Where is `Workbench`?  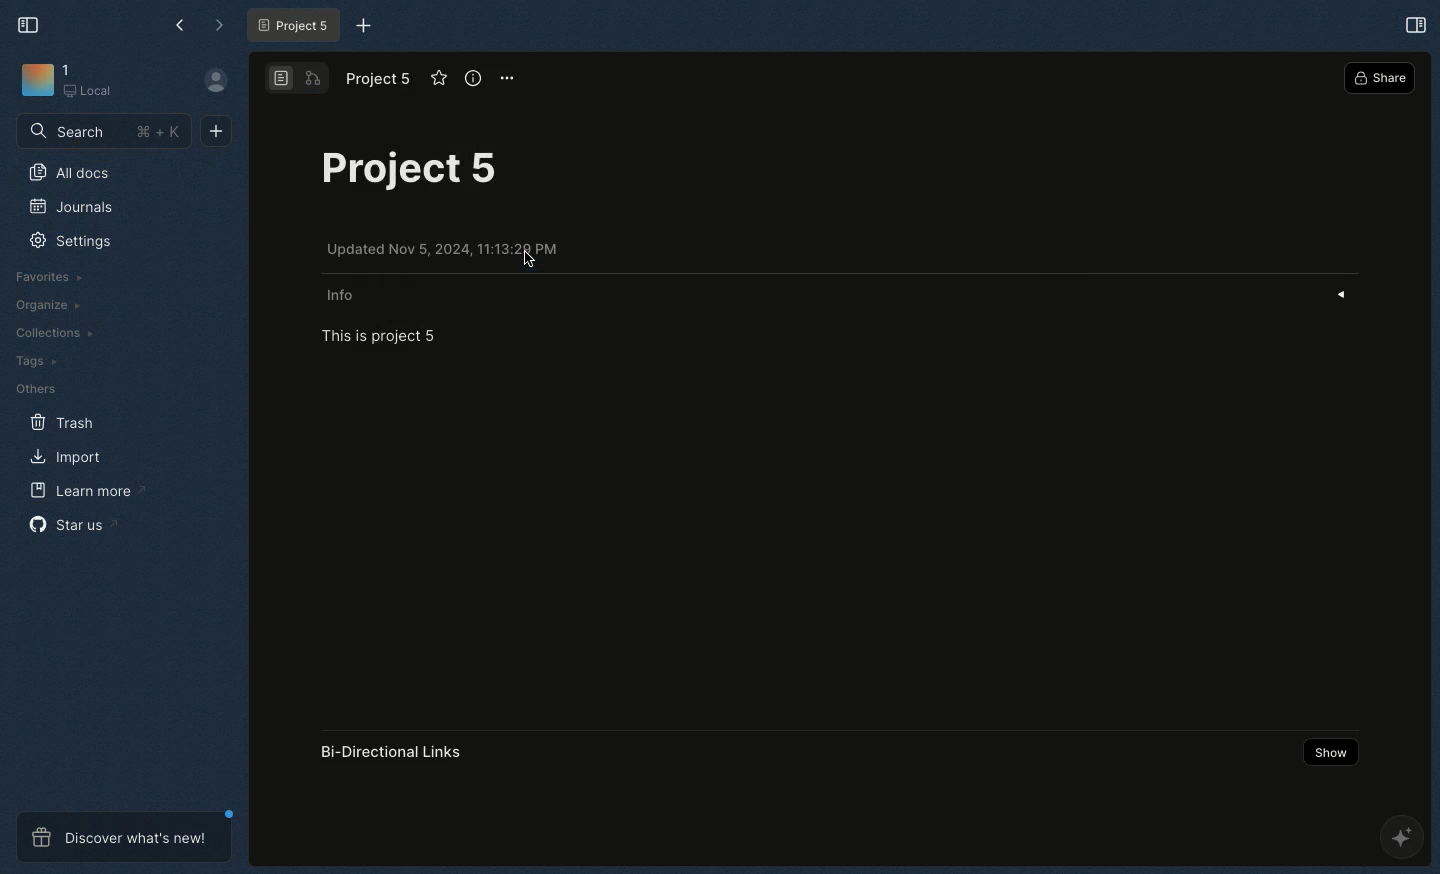
Workbench is located at coordinates (80, 84).